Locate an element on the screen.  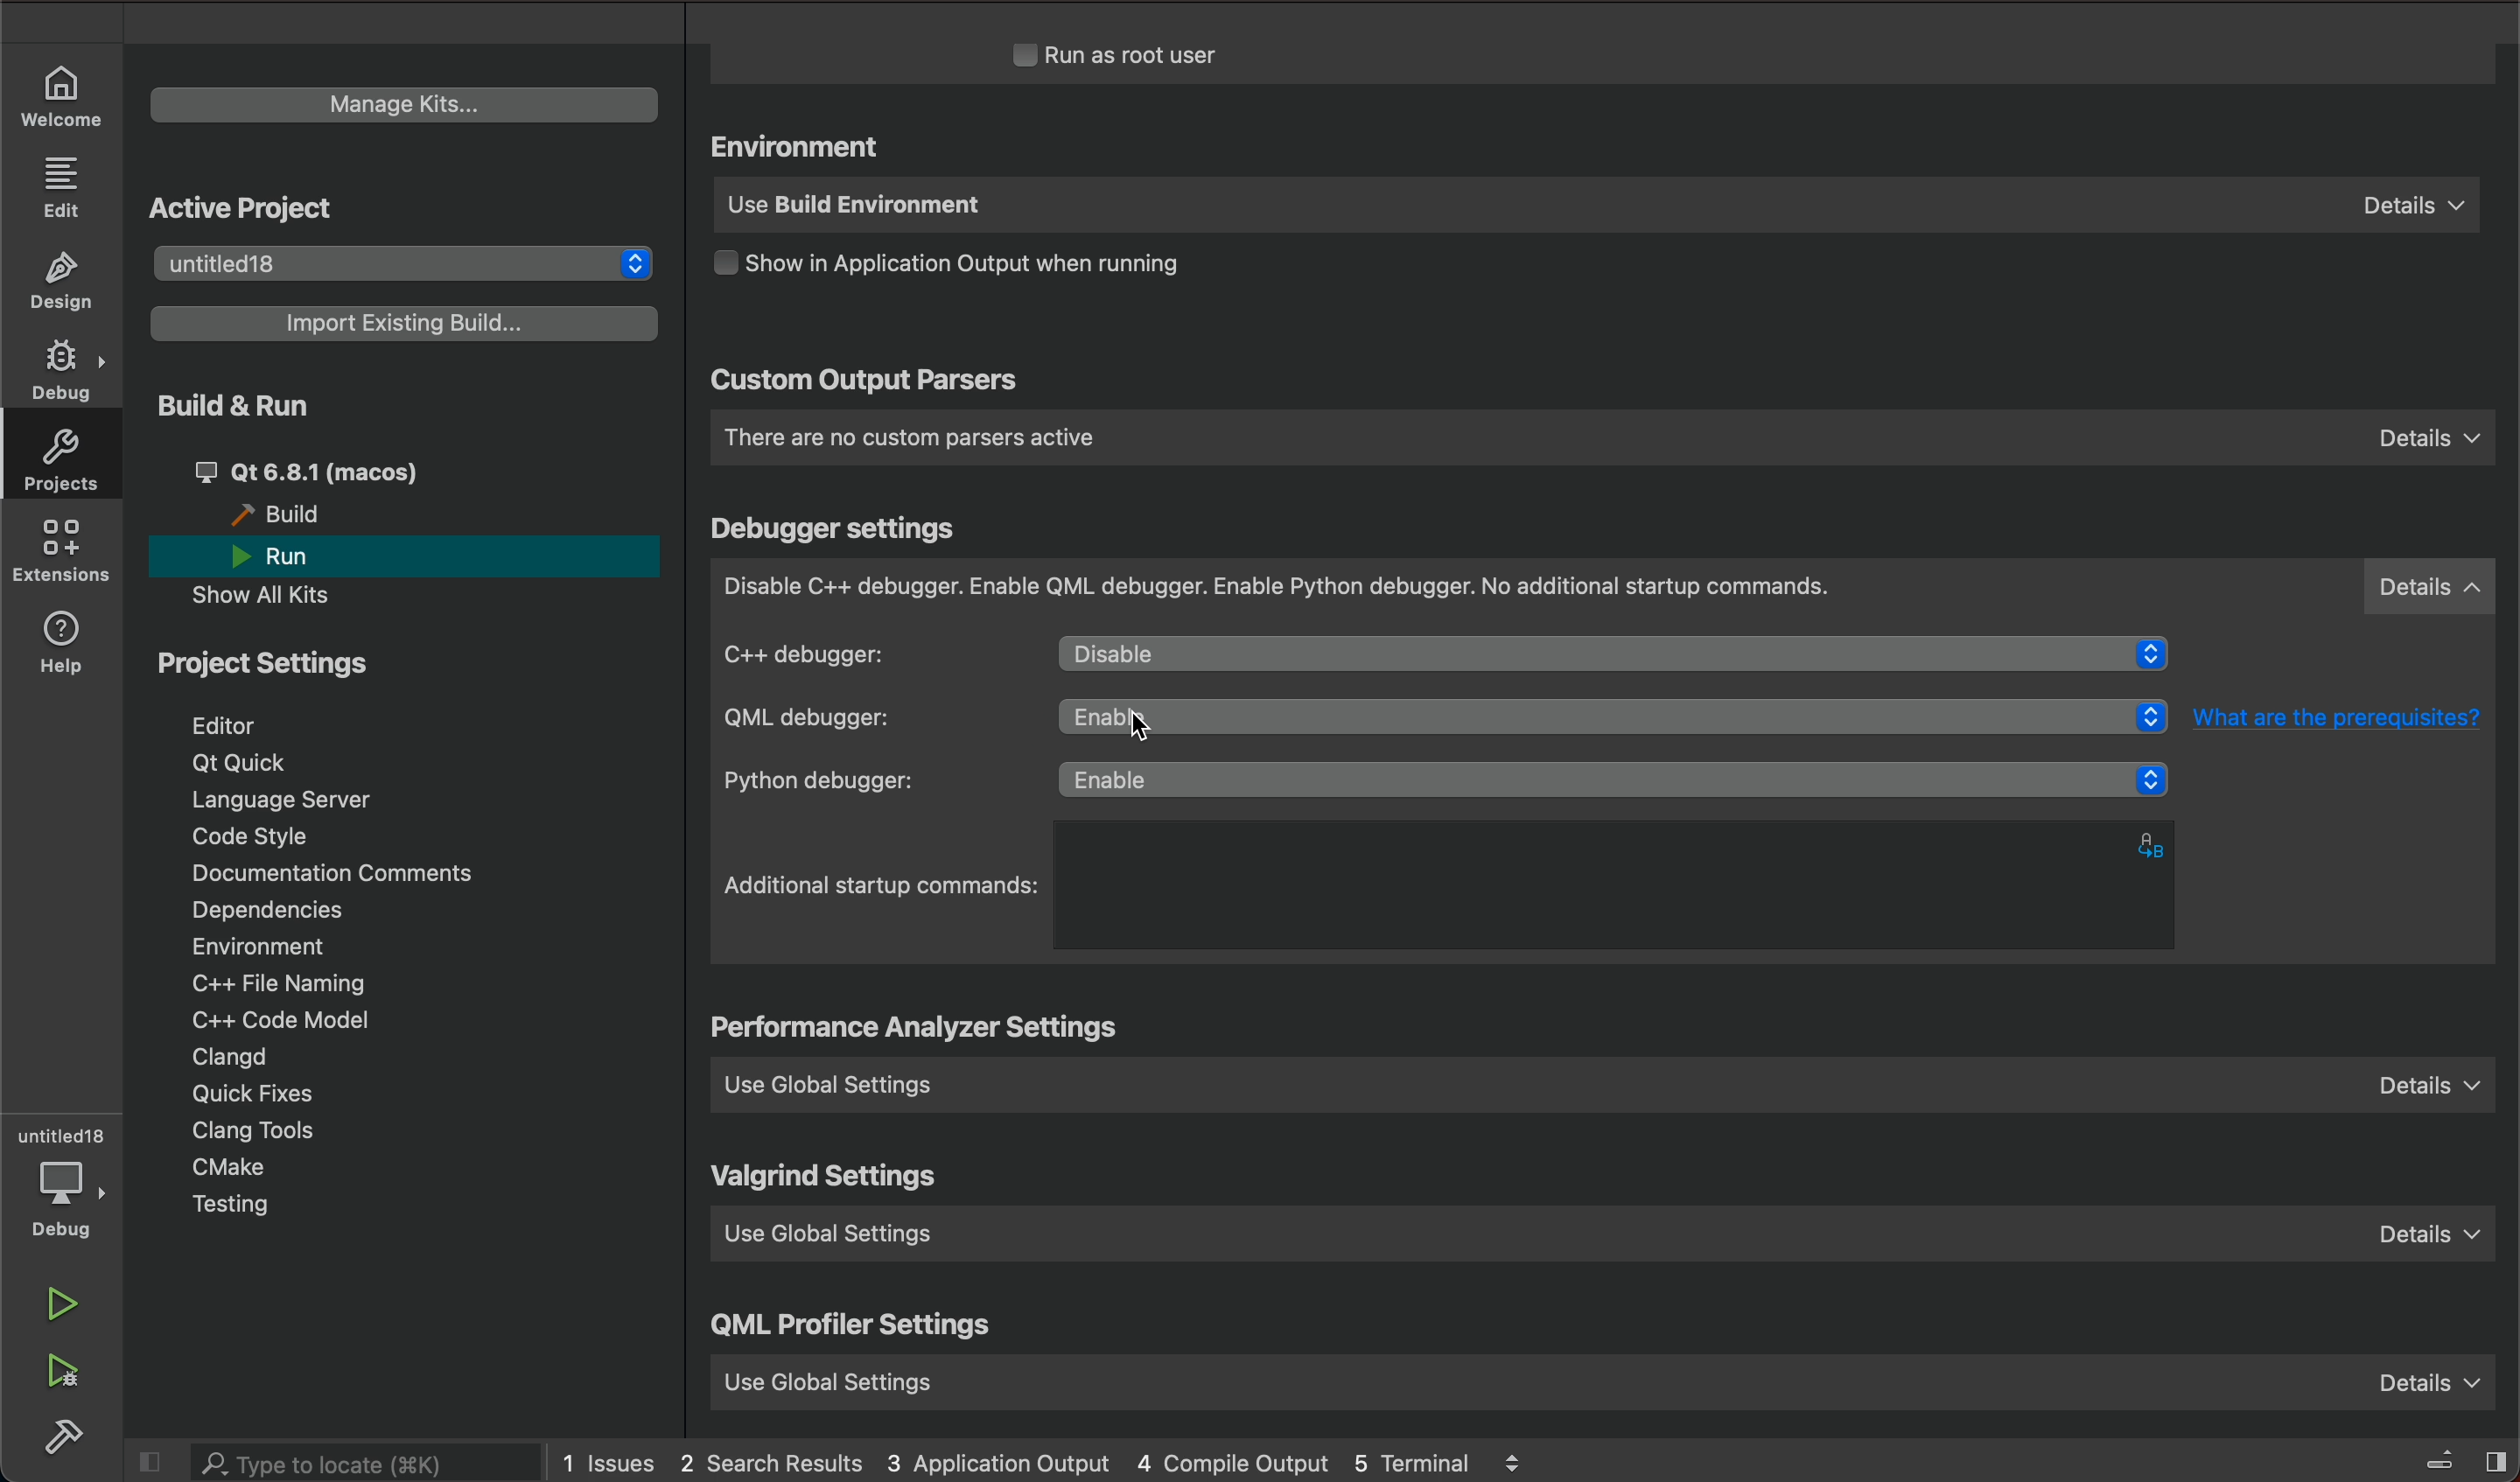
testing is located at coordinates (234, 1205).